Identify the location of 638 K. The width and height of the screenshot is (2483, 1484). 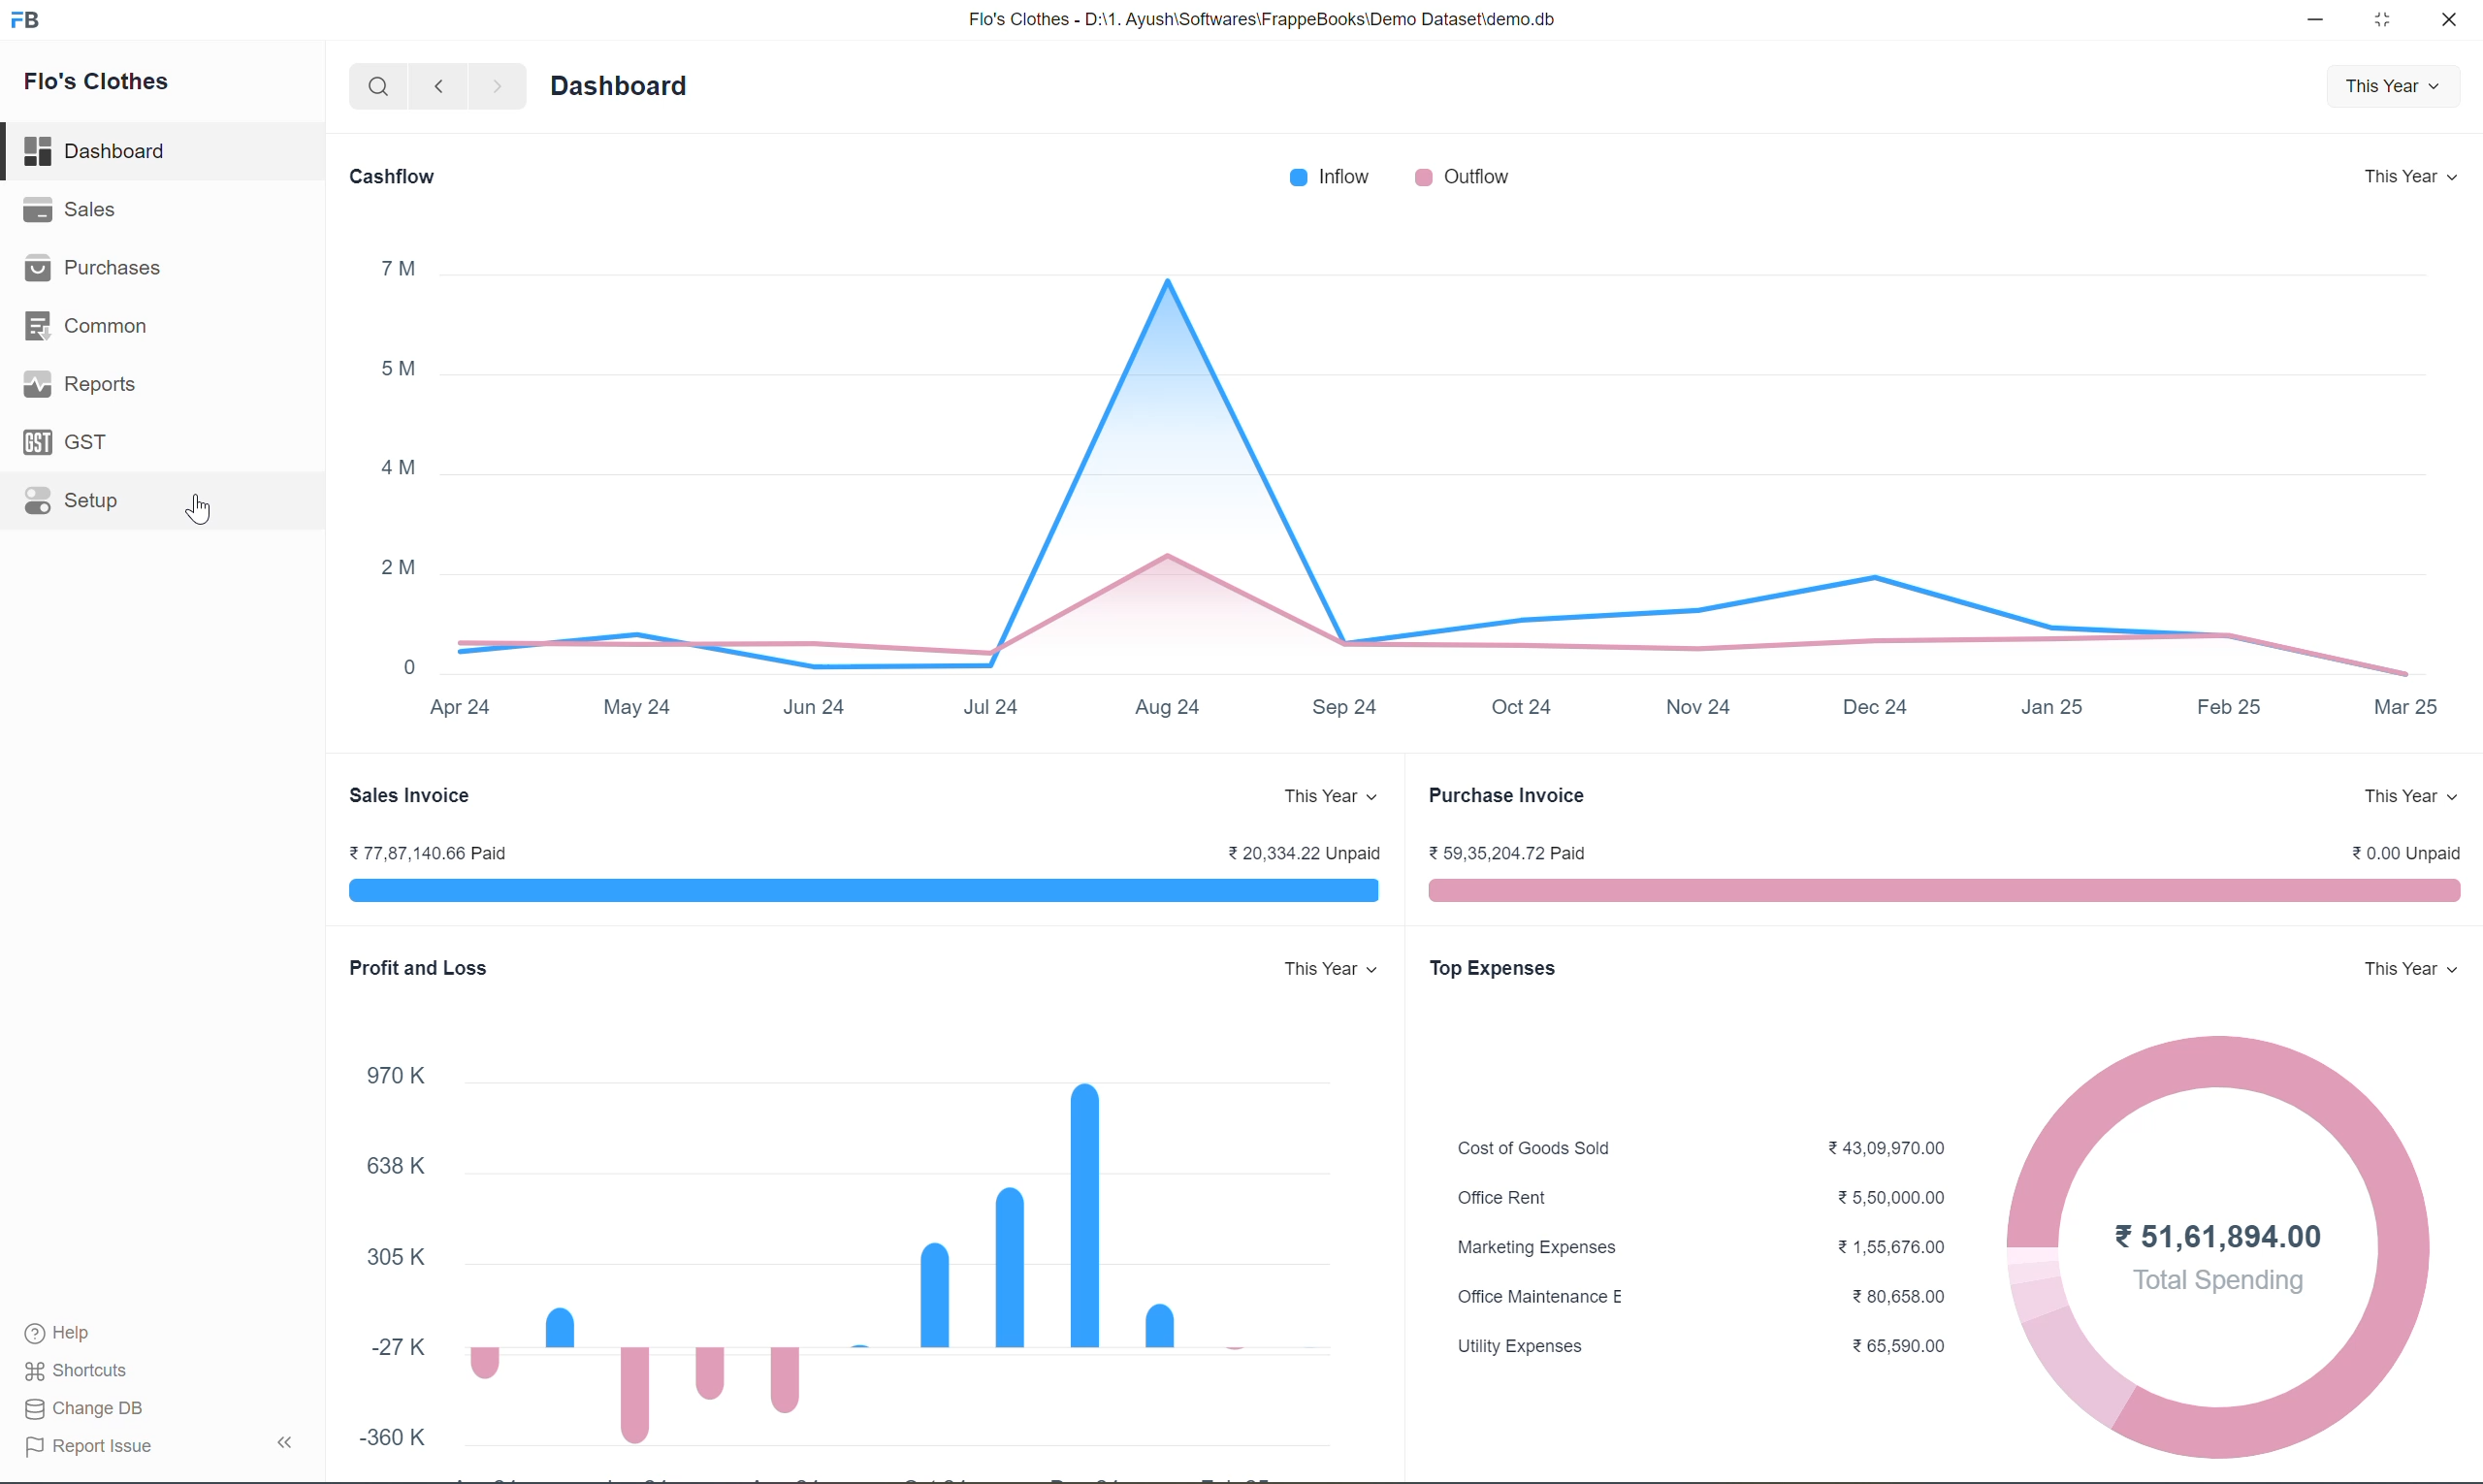
(395, 1166).